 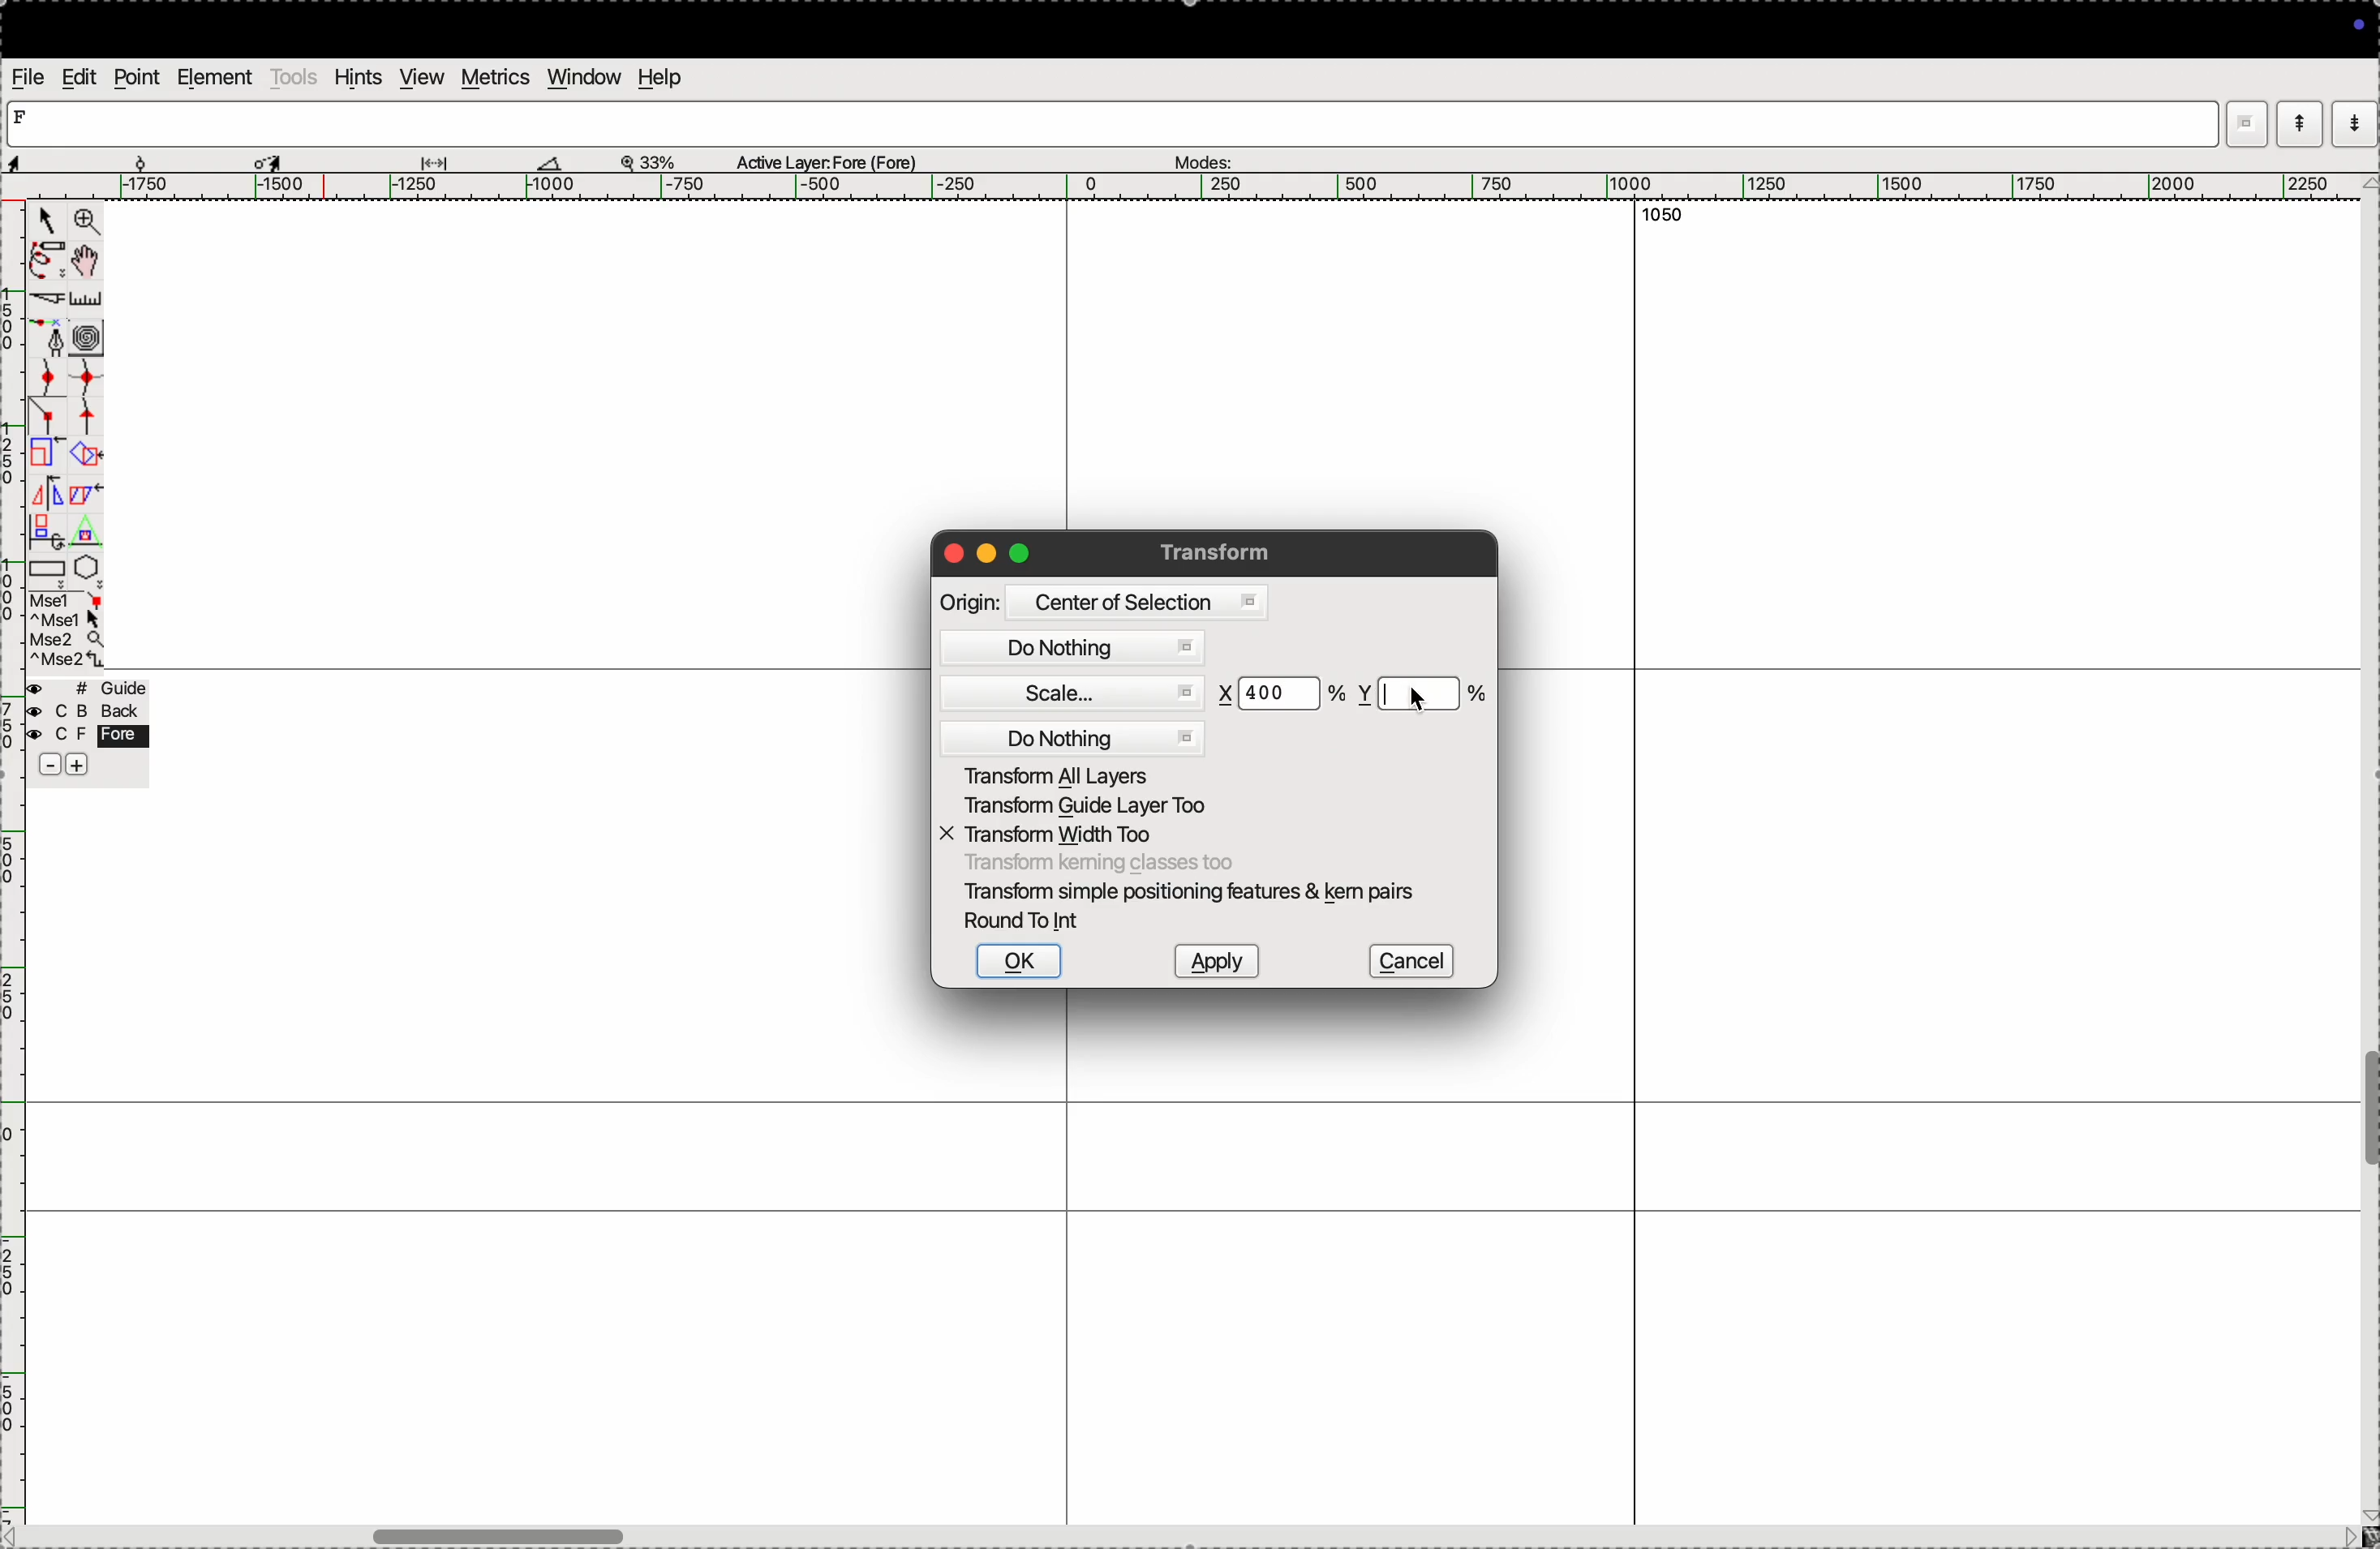 What do you see at coordinates (1215, 961) in the screenshot?
I see `apply` at bounding box center [1215, 961].